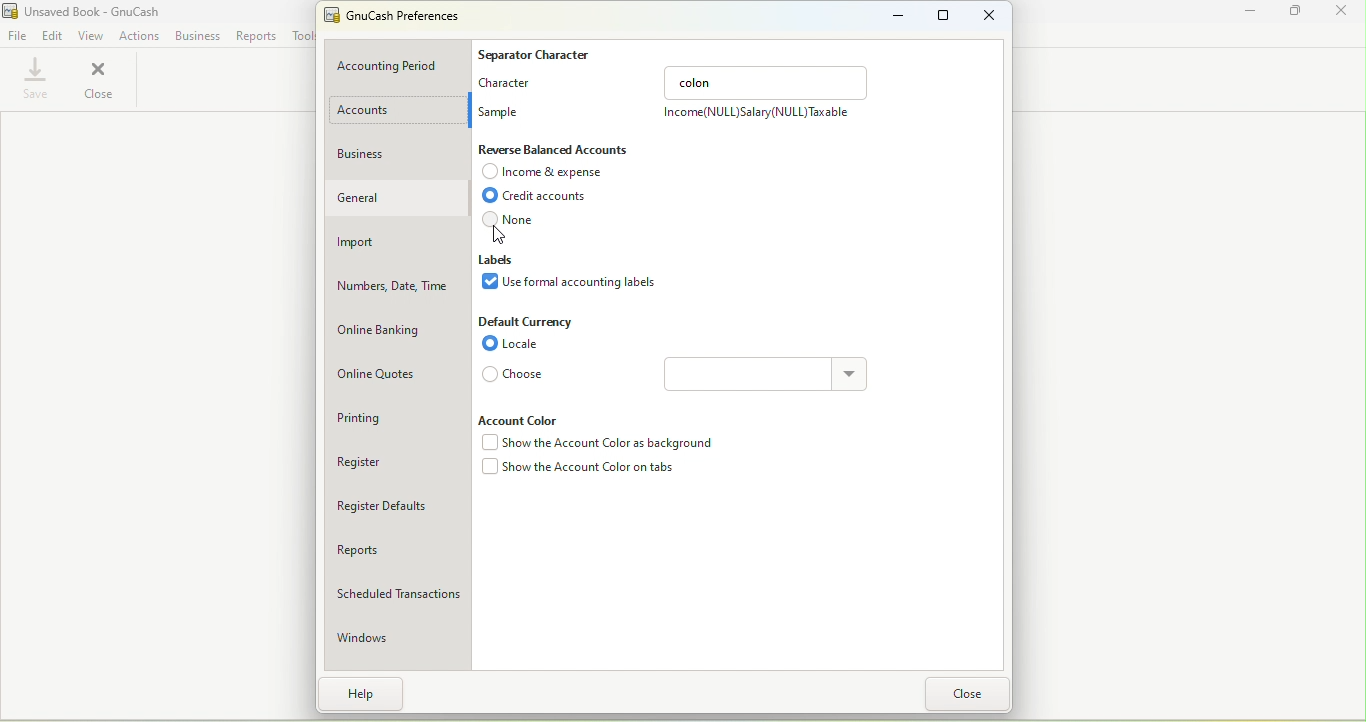 This screenshot has width=1366, height=722. What do you see at coordinates (99, 80) in the screenshot?
I see `Close` at bounding box center [99, 80].